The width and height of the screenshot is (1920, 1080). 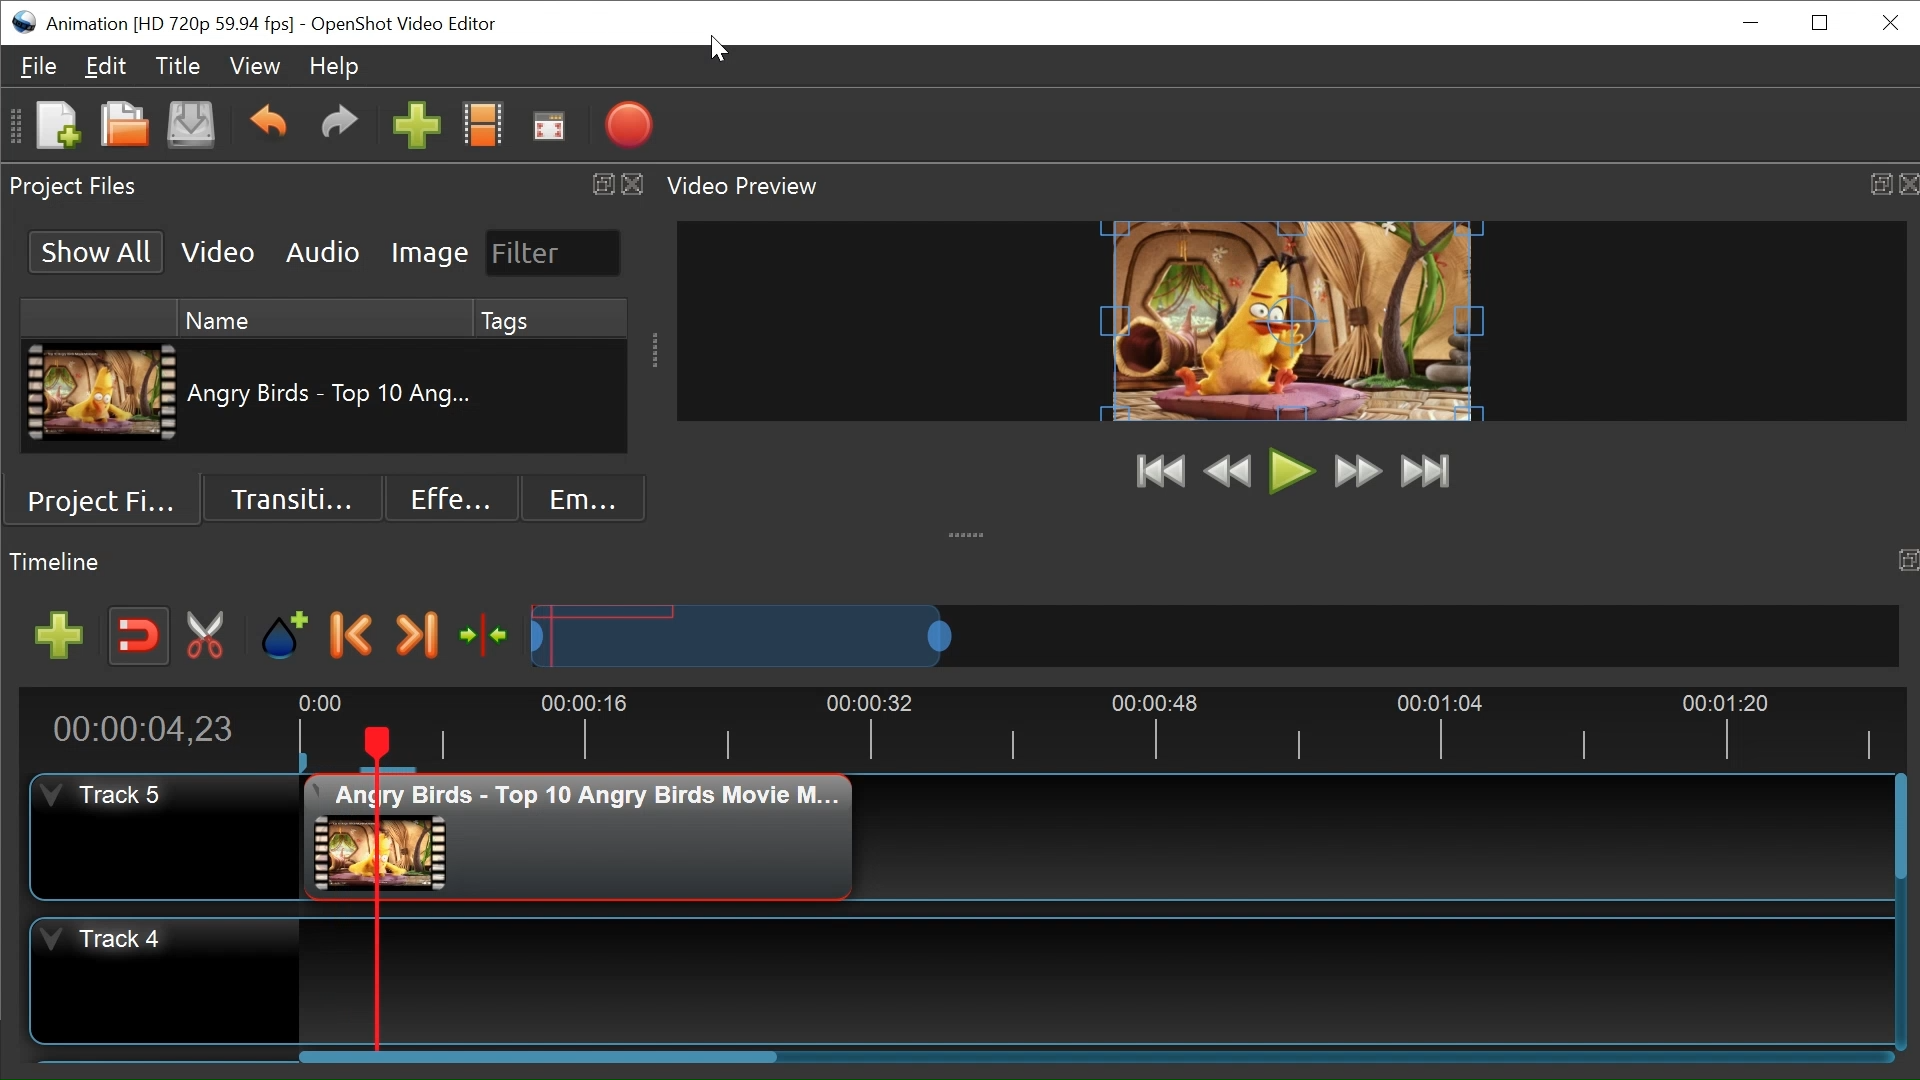 What do you see at coordinates (419, 636) in the screenshot?
I see `Next Marker` at bounding box center [419, 636].